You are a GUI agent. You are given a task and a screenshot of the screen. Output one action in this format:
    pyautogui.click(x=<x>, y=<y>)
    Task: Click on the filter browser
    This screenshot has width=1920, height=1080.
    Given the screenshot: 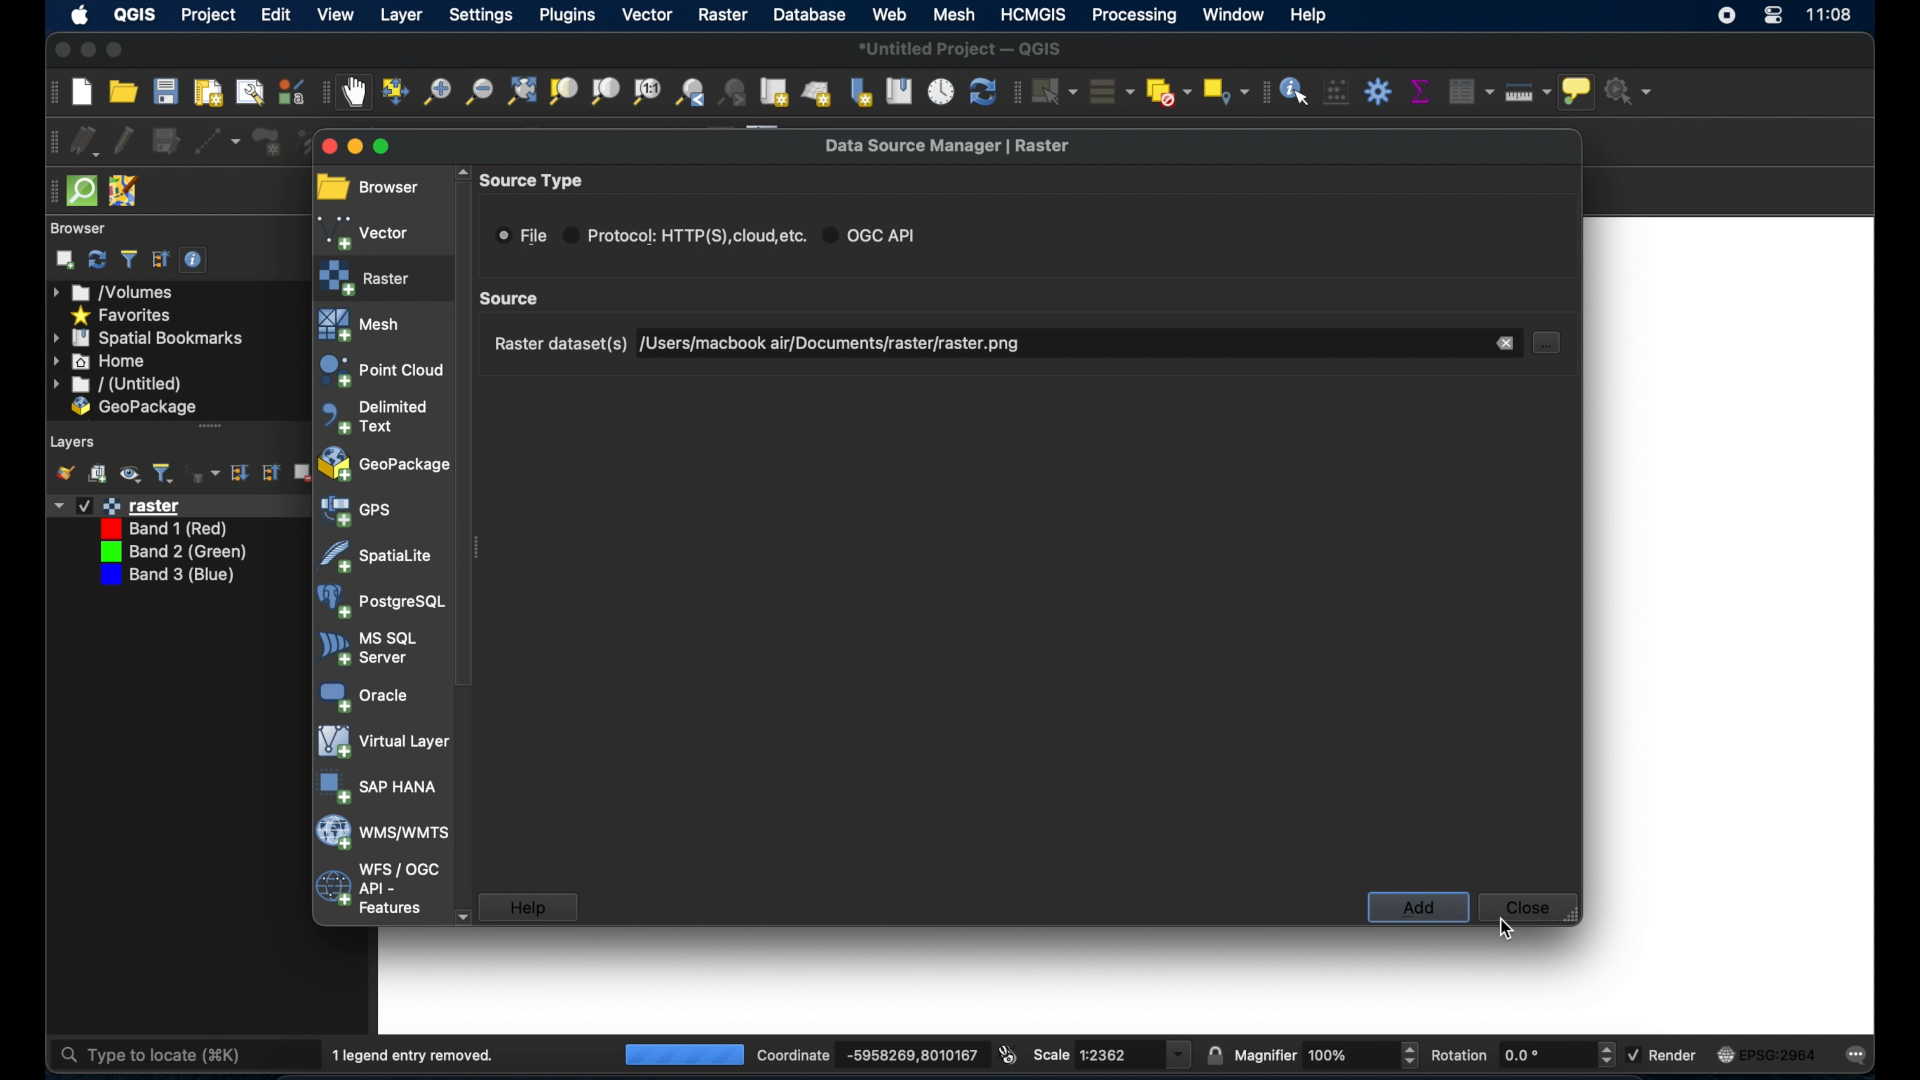 What is the action you would take?
    pyautogui.click(x=129, y=258)
    